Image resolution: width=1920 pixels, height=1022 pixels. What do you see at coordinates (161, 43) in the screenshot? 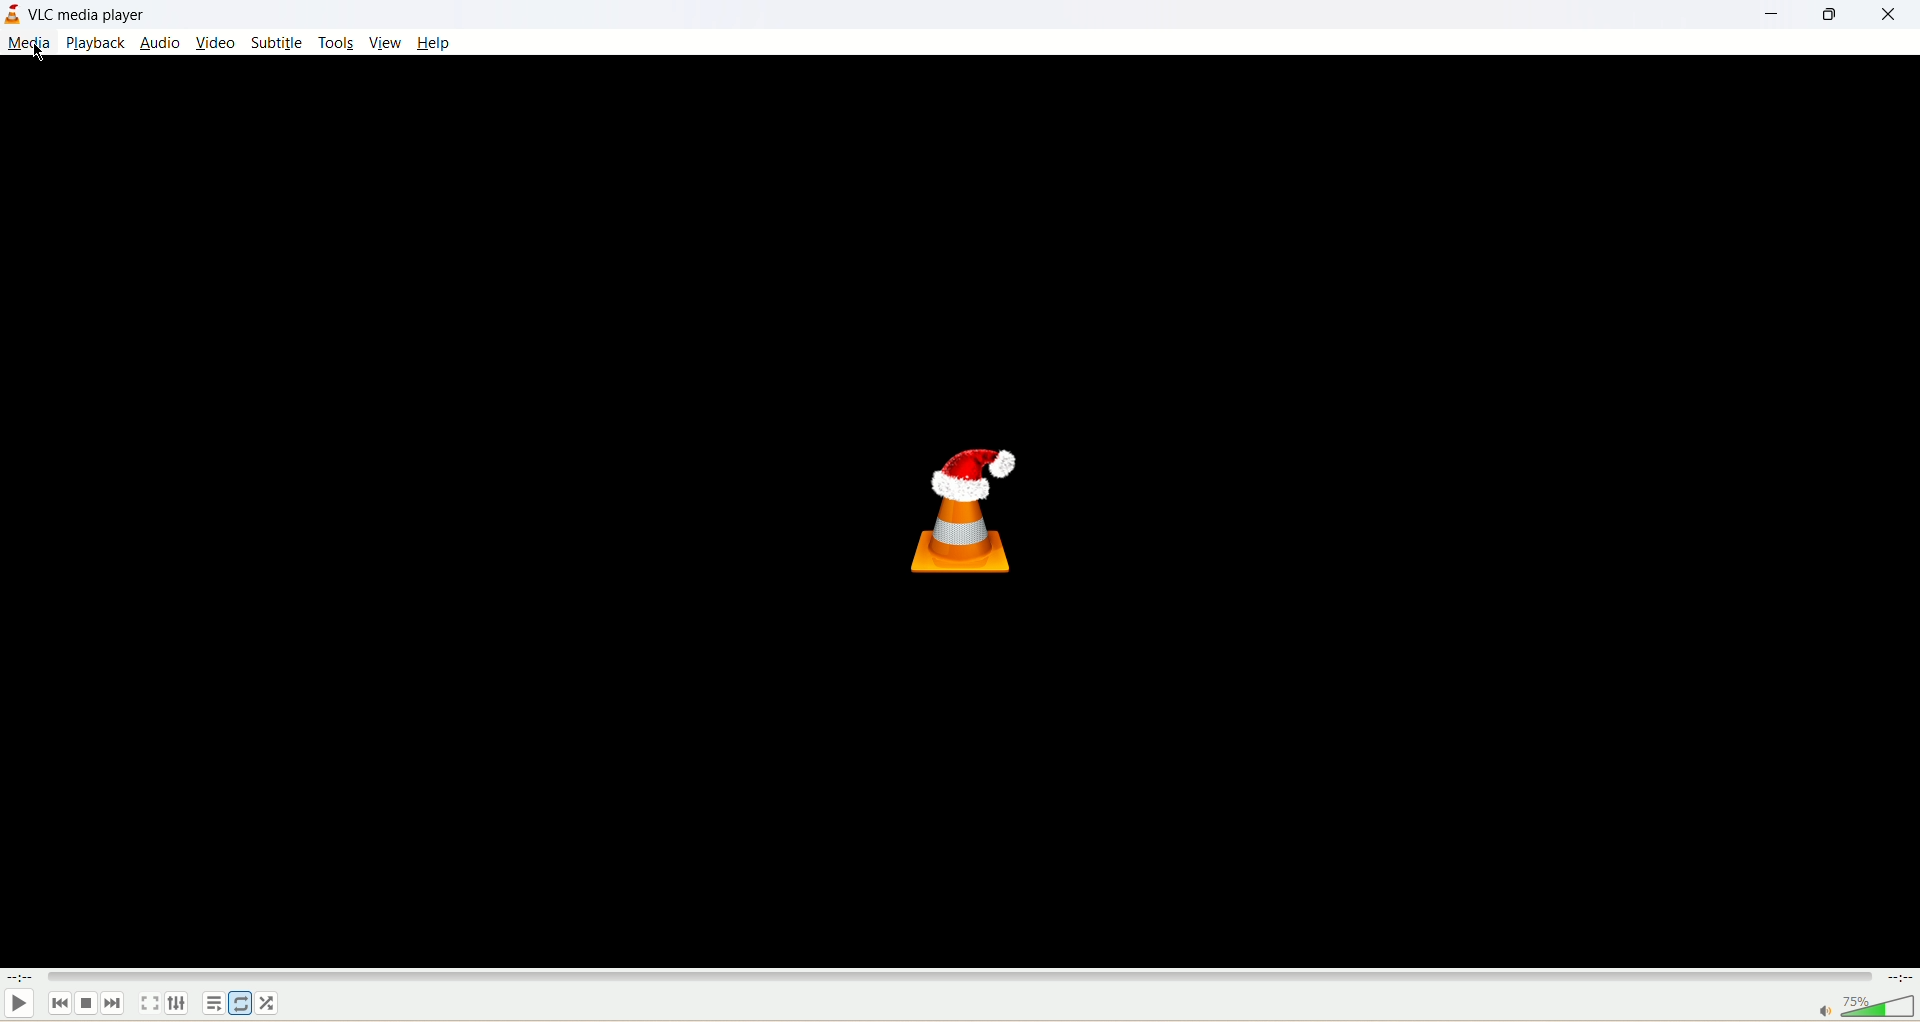
I see `audio` at bounding box center [161, 43].